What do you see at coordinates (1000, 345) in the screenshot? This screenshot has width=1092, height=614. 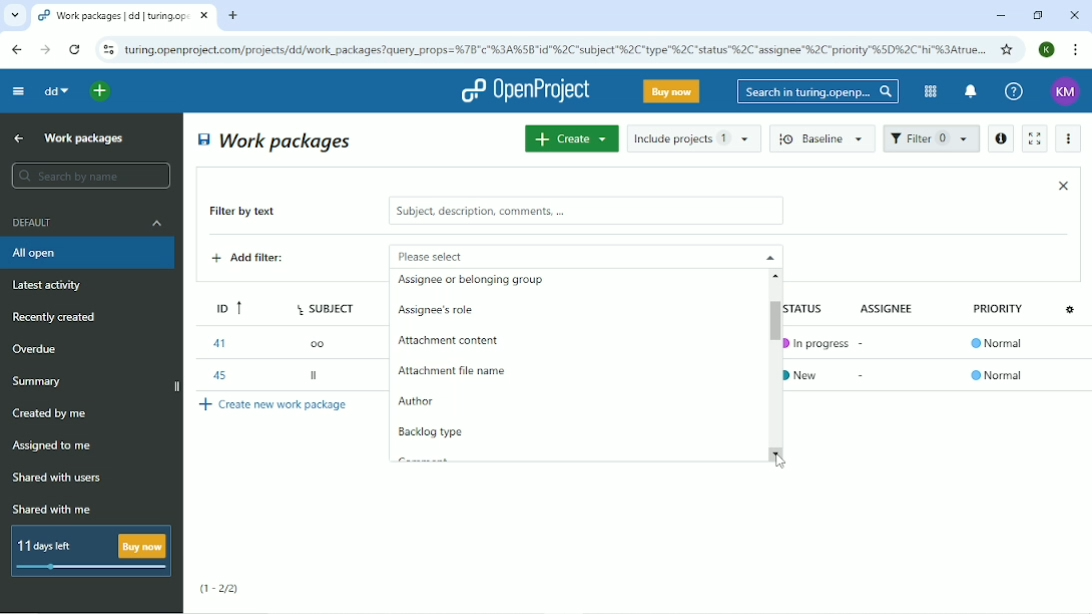 I see `Normal` at bounding box center [1000, 345].